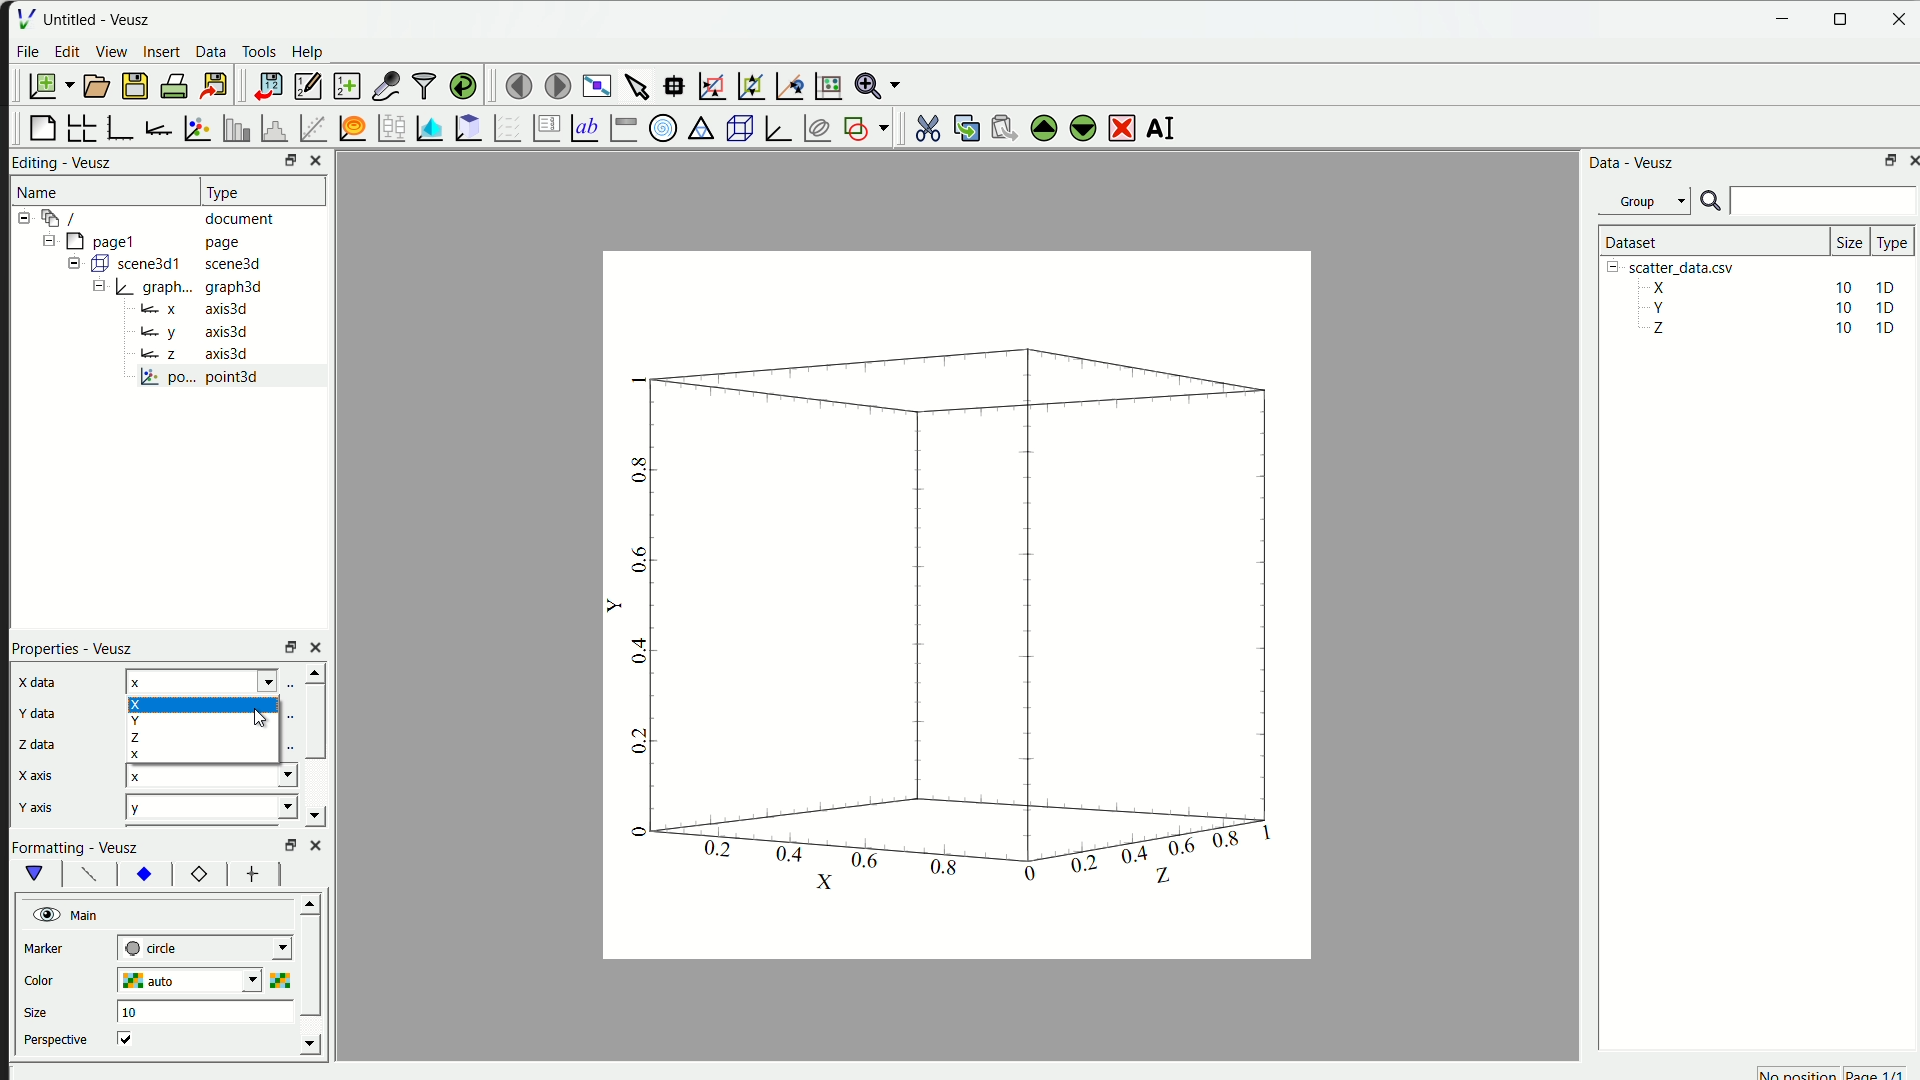 This screenshot has height=1080, width=1920. Describe the element at coordinates (307, 50) in the screenshot. I see `Help` at that location.